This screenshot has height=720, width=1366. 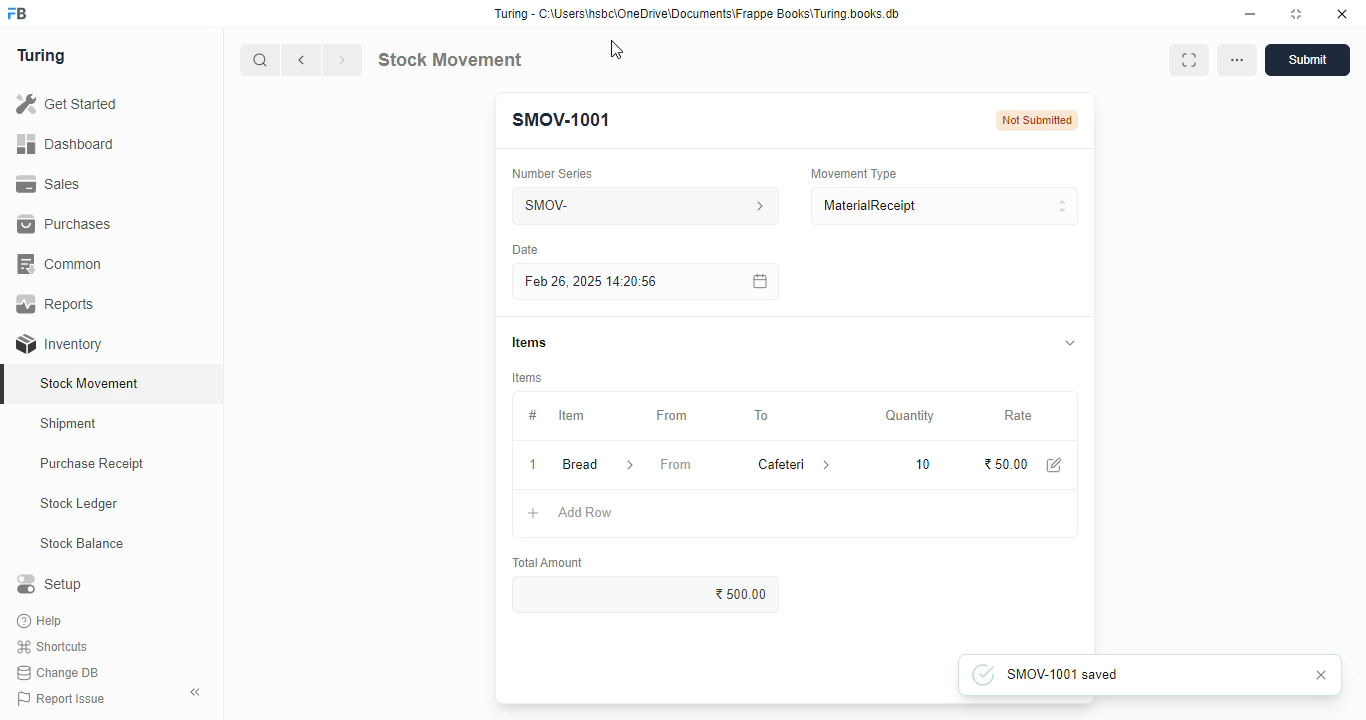 I want to click on Turing - C:\Users\nsbc\OneDrive\Documents\Frappe Books\Turing books.db, so click(x=698, y=14).